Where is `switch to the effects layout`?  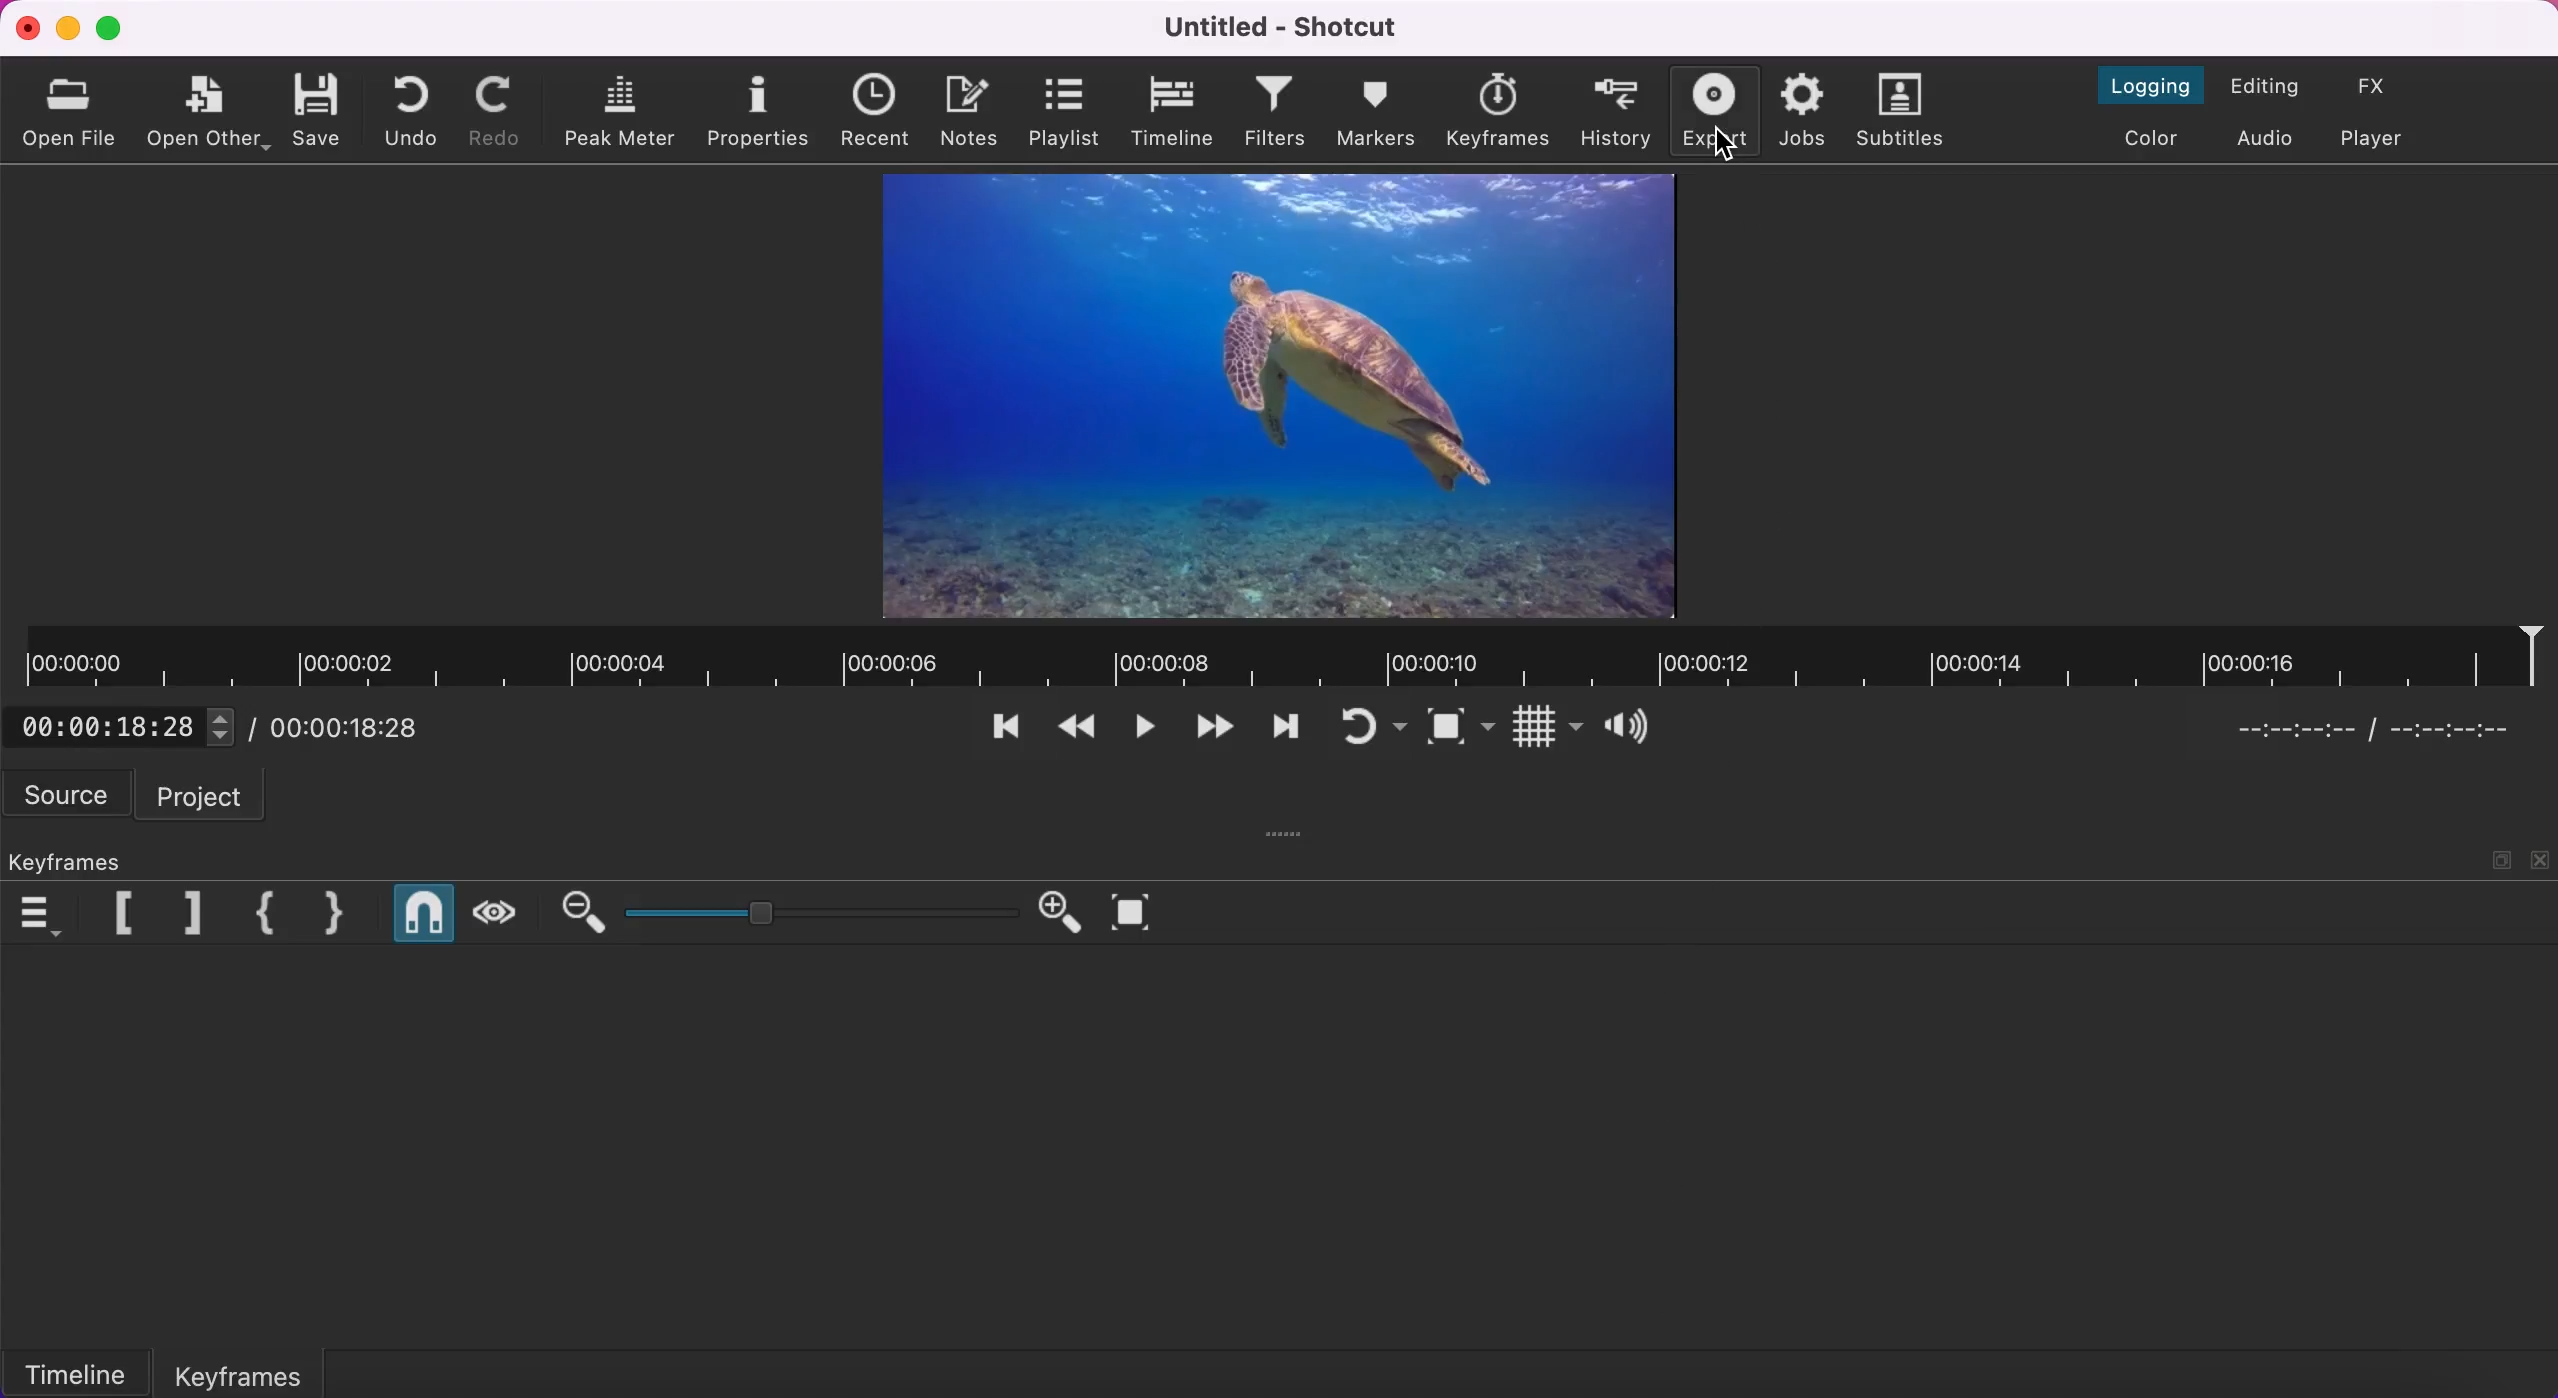
switch to the effects layout is located at coordinates (2387, 86).